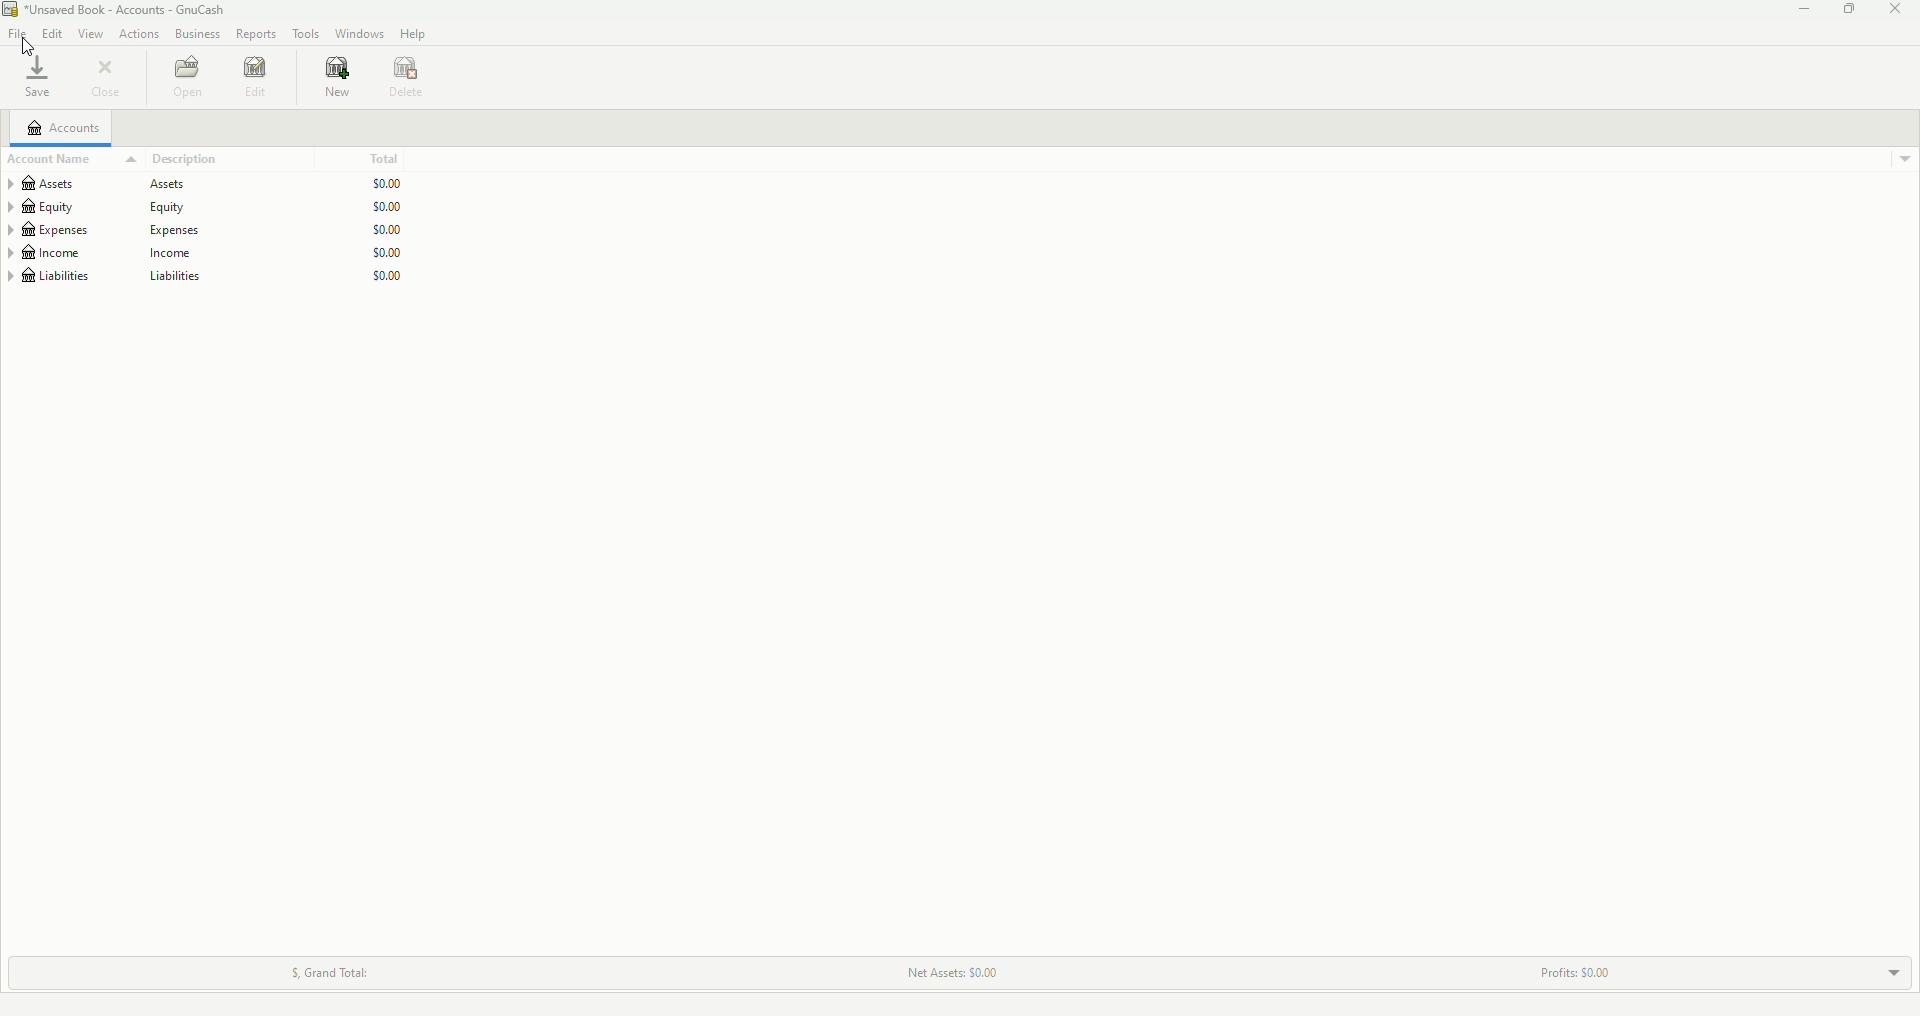 Image resolution: width=1920 pixels, height=1016 pixels. What do you see at coordinates (304, 34) in the screenshot?
I see `Tools` at bounding box center [304, 34].